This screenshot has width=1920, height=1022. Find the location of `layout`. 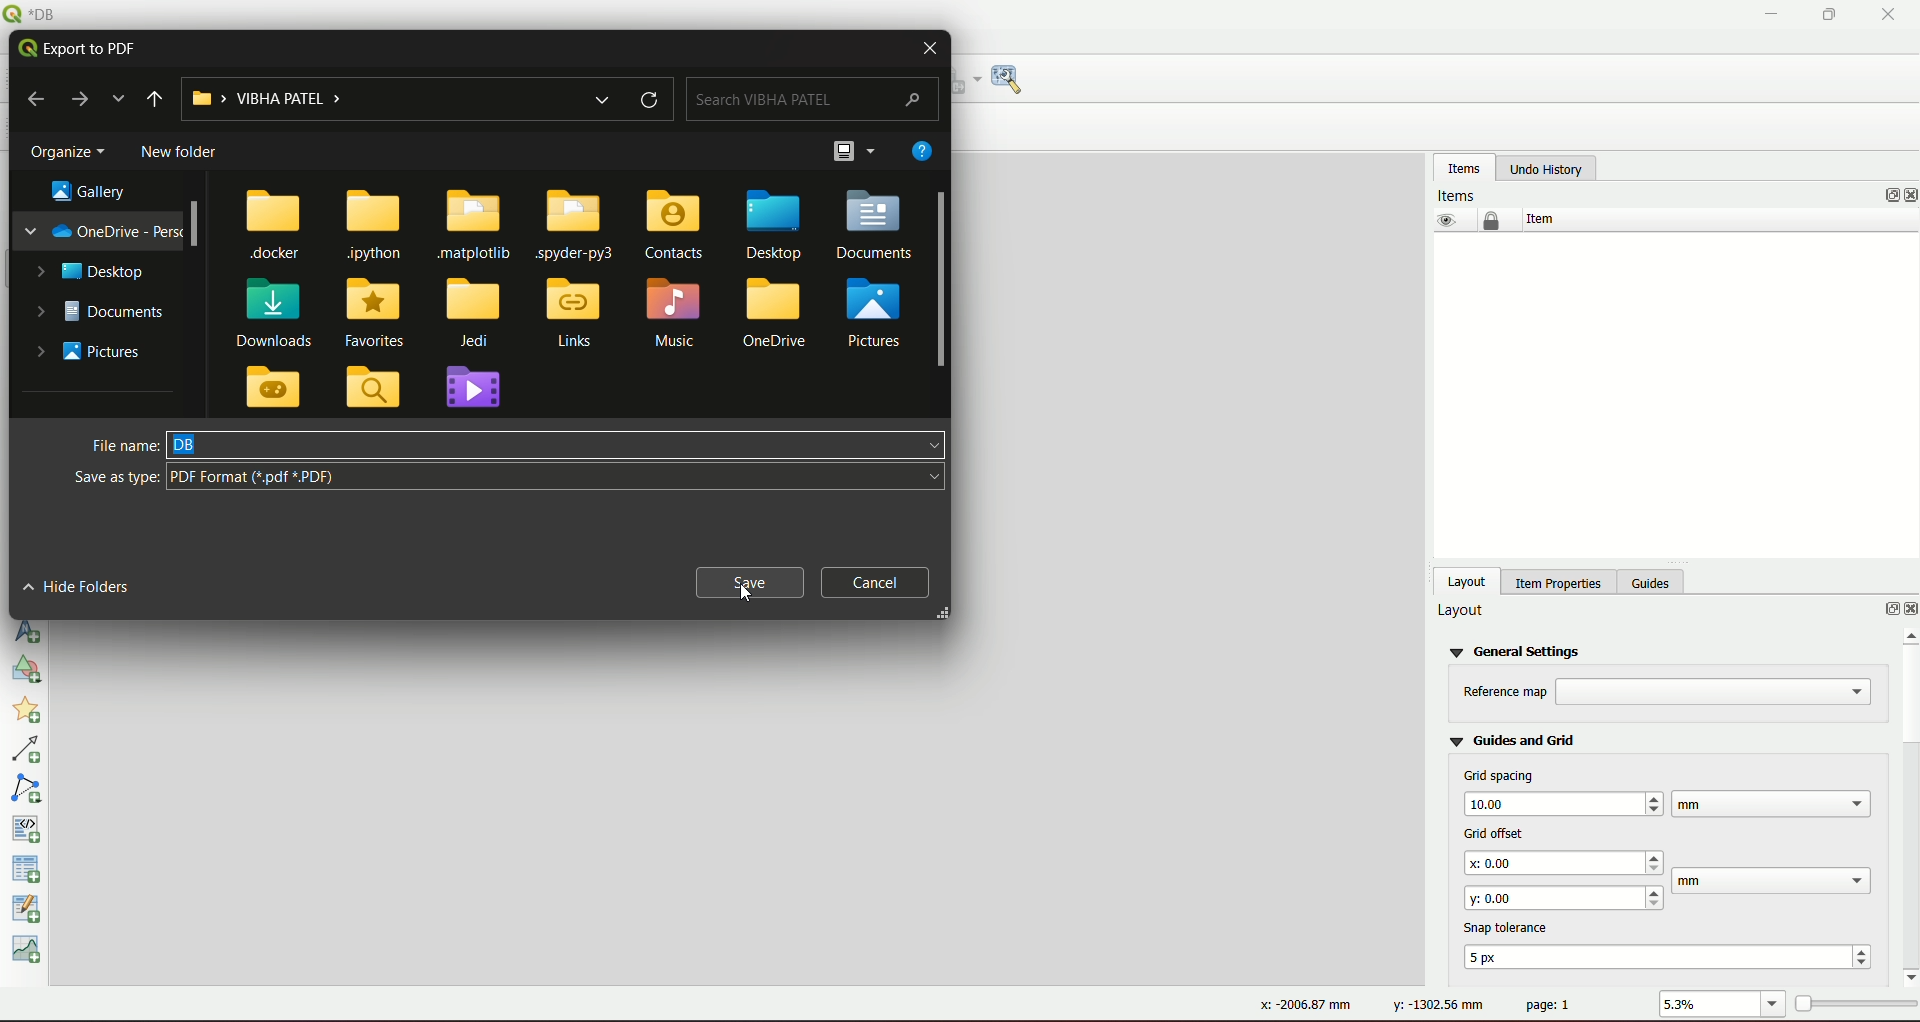

layout is located at coordinates (1468, 580).